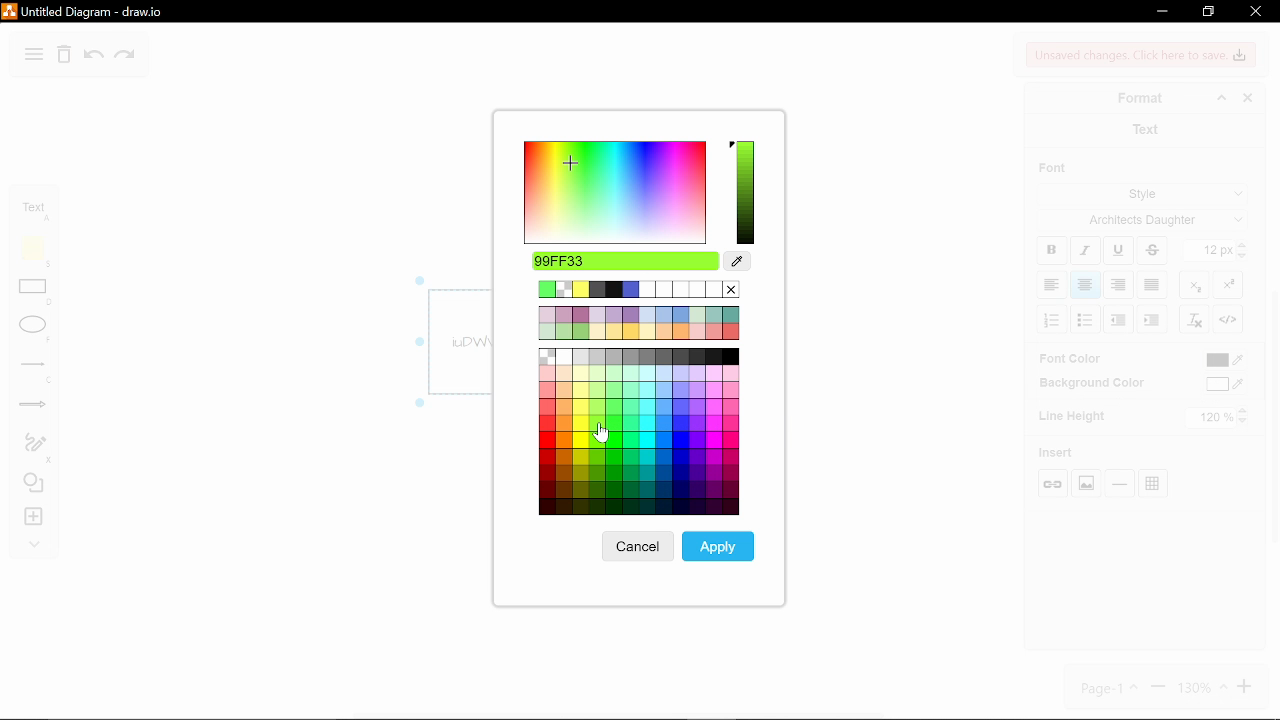 This screenshot has width=1280, height=720. What do you see at coordinates (1272, 417) in the screenshot?
I see `vertical scrollbar` at bounding box center [1272, 417].